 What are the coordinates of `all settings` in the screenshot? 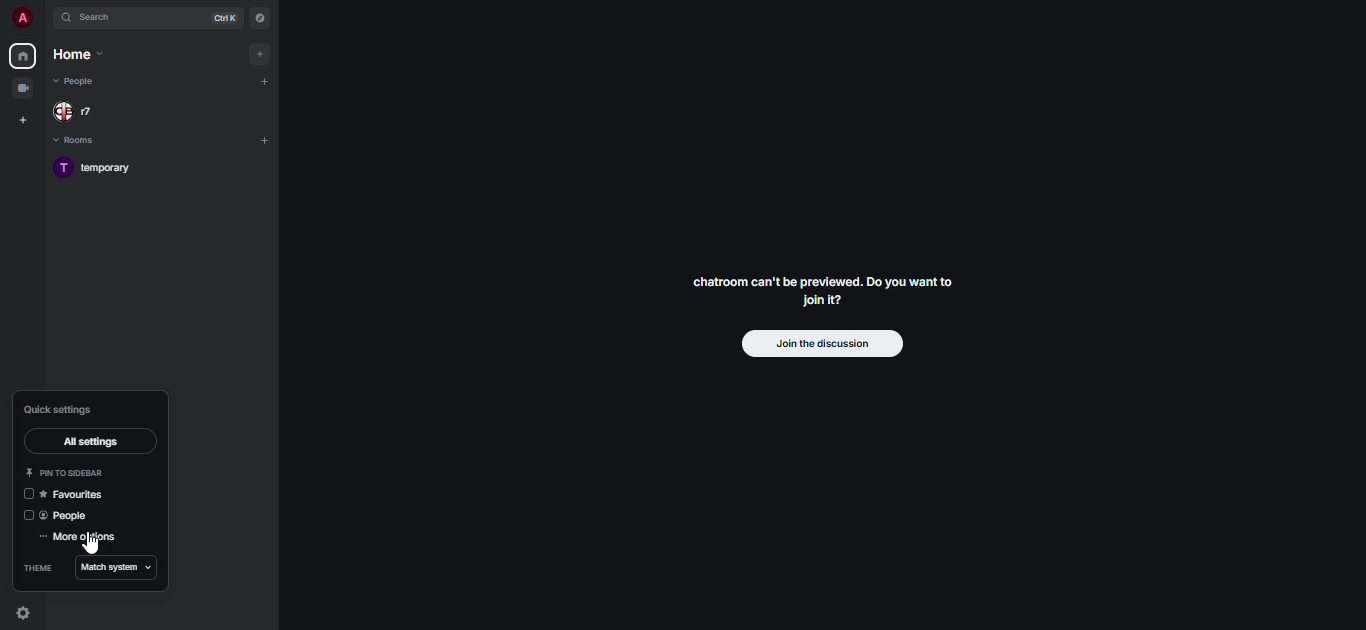 It's located at (91, 443).